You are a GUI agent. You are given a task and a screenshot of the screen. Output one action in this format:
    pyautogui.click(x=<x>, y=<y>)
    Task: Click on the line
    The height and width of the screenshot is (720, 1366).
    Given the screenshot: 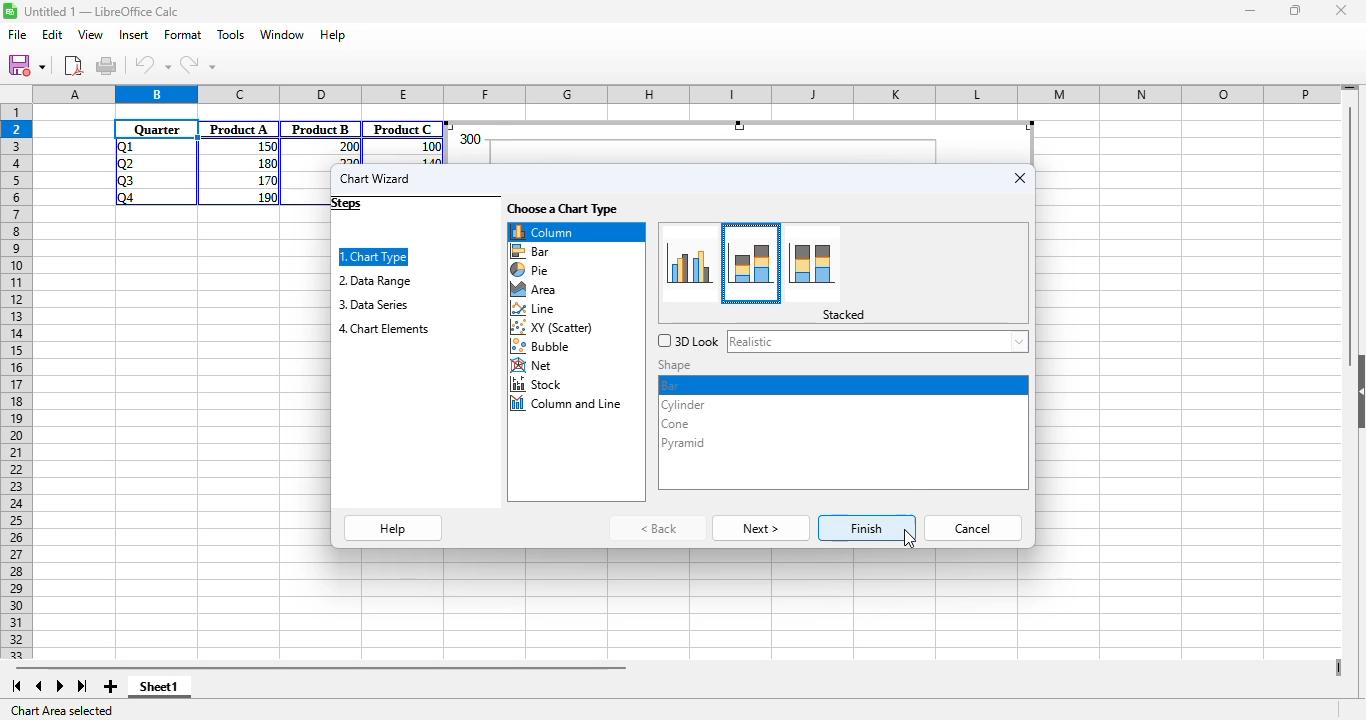 What is the action you would take?
    pyautogui.click(x=534, y=309)
    